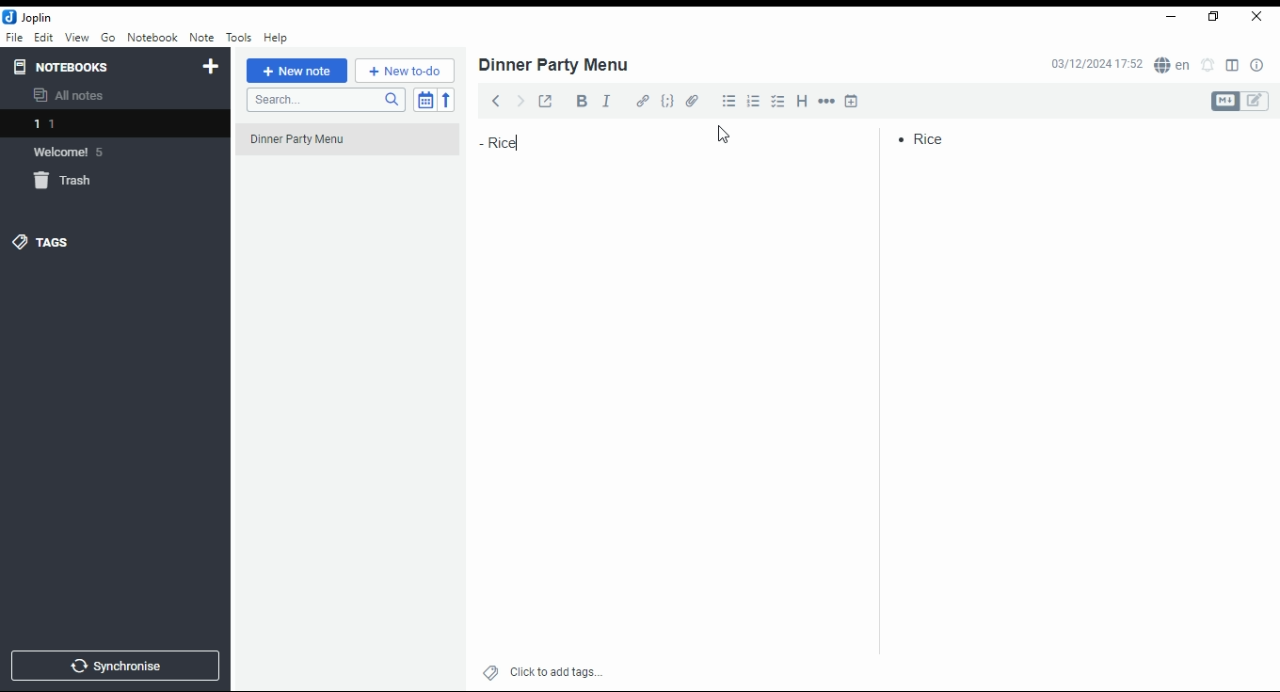 This screenshot has width=1280, height=692. What do you see at coordinates (607, 100) in the screenshot?
I see `italics` at bounding box center [607, 100].